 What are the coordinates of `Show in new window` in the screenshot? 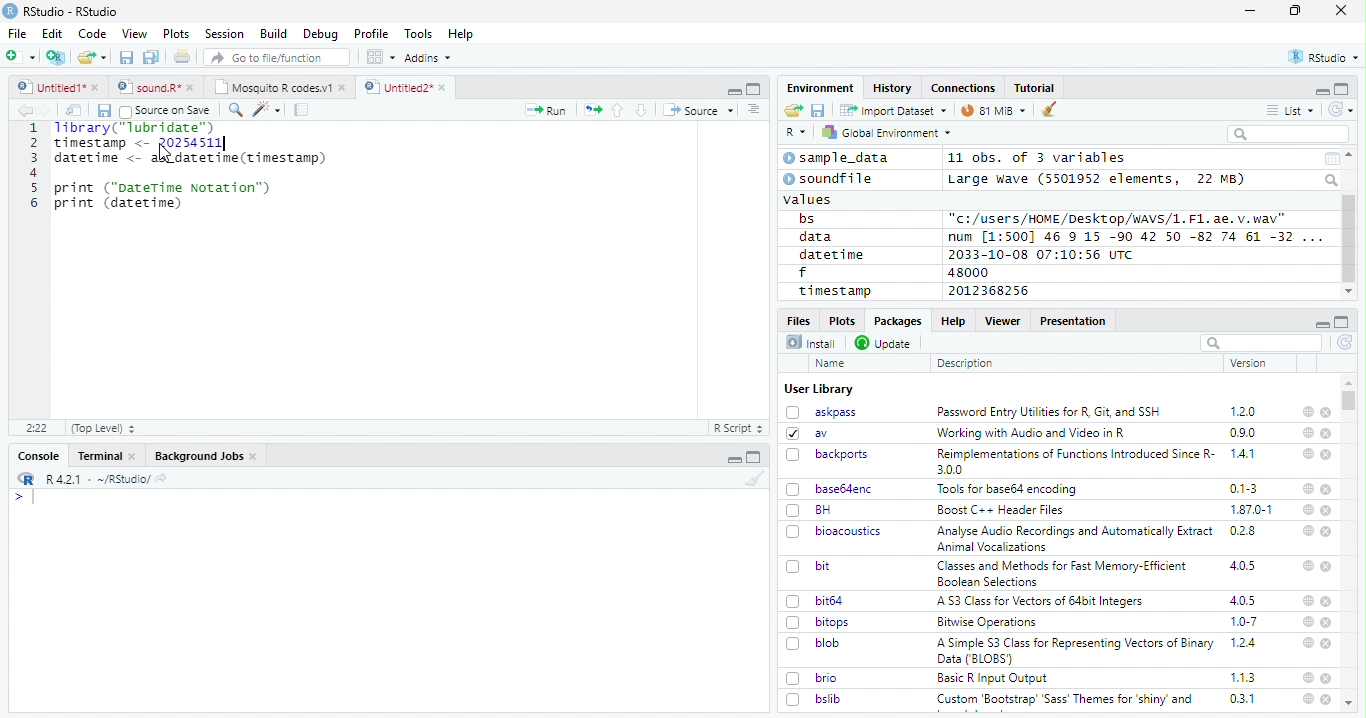 It's located at (76, 110).